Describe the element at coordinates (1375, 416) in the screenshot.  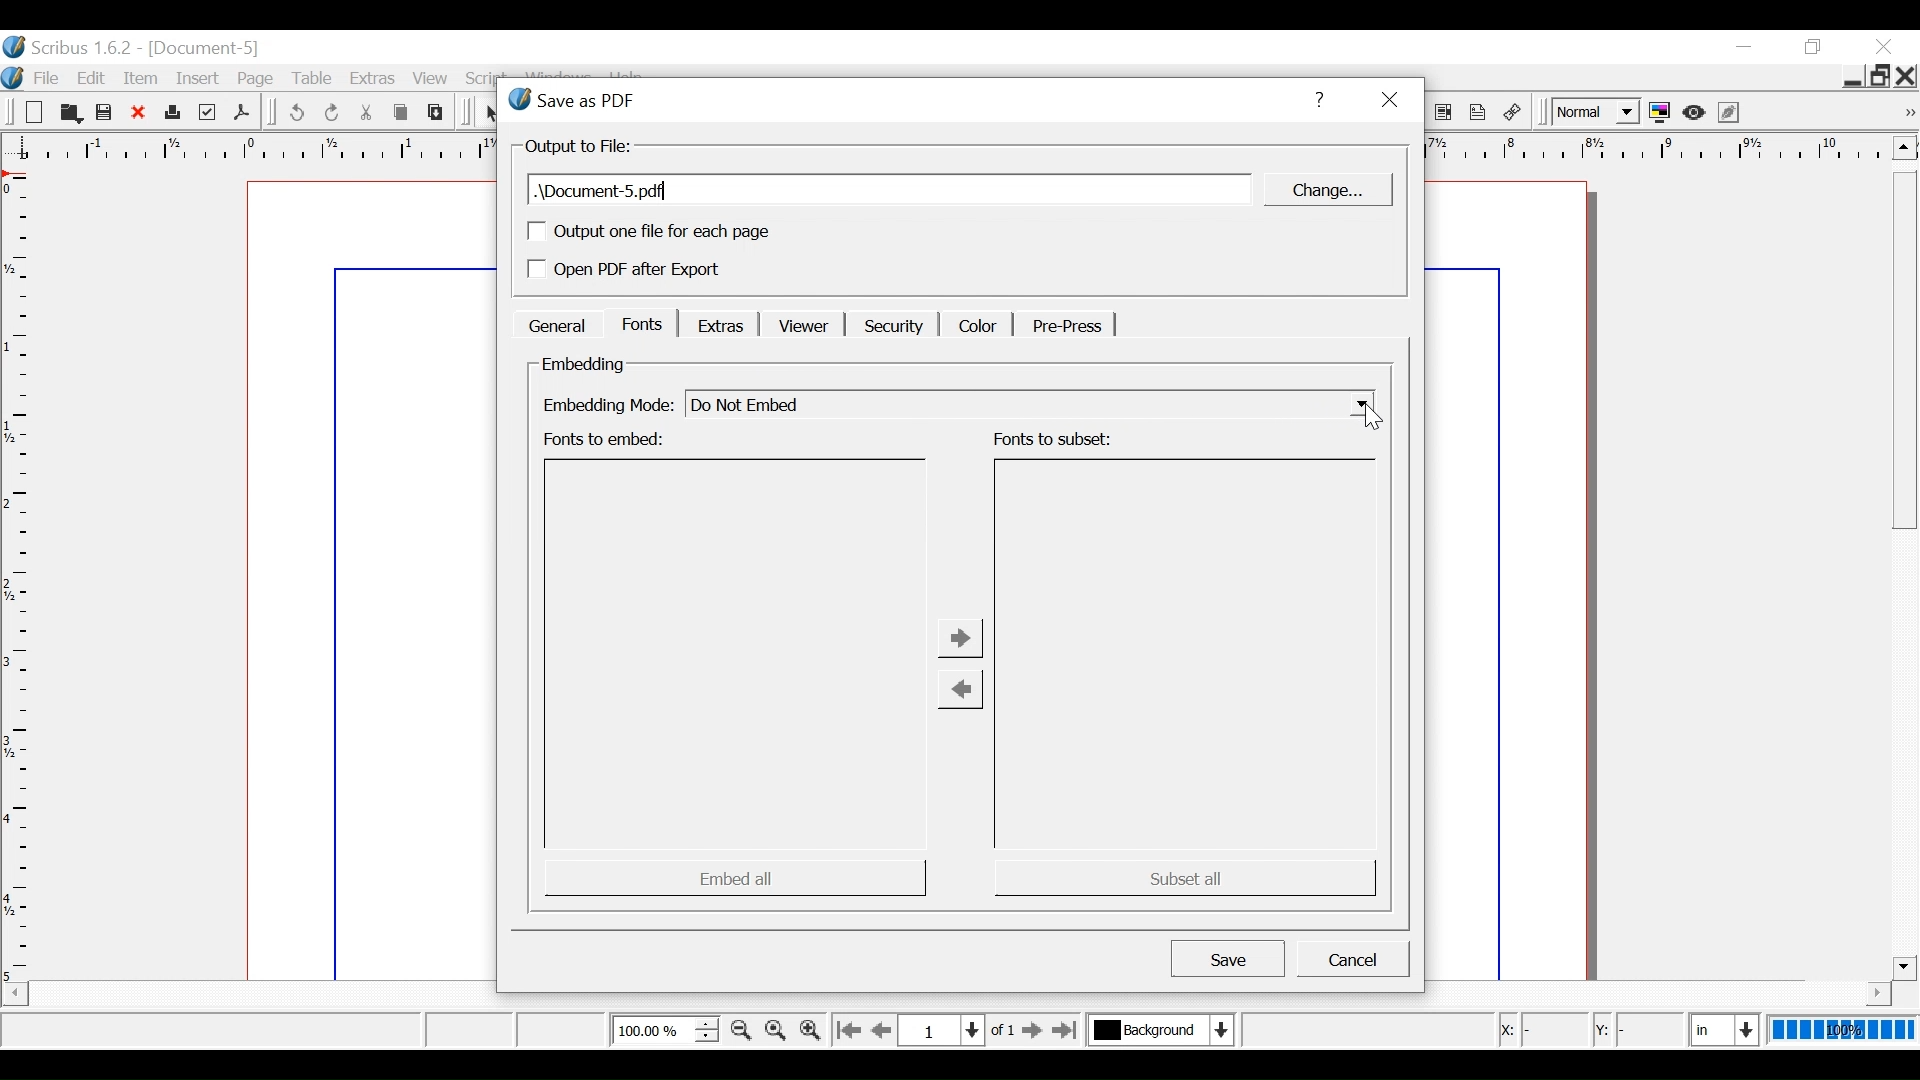
I see `Cursor` at that location.